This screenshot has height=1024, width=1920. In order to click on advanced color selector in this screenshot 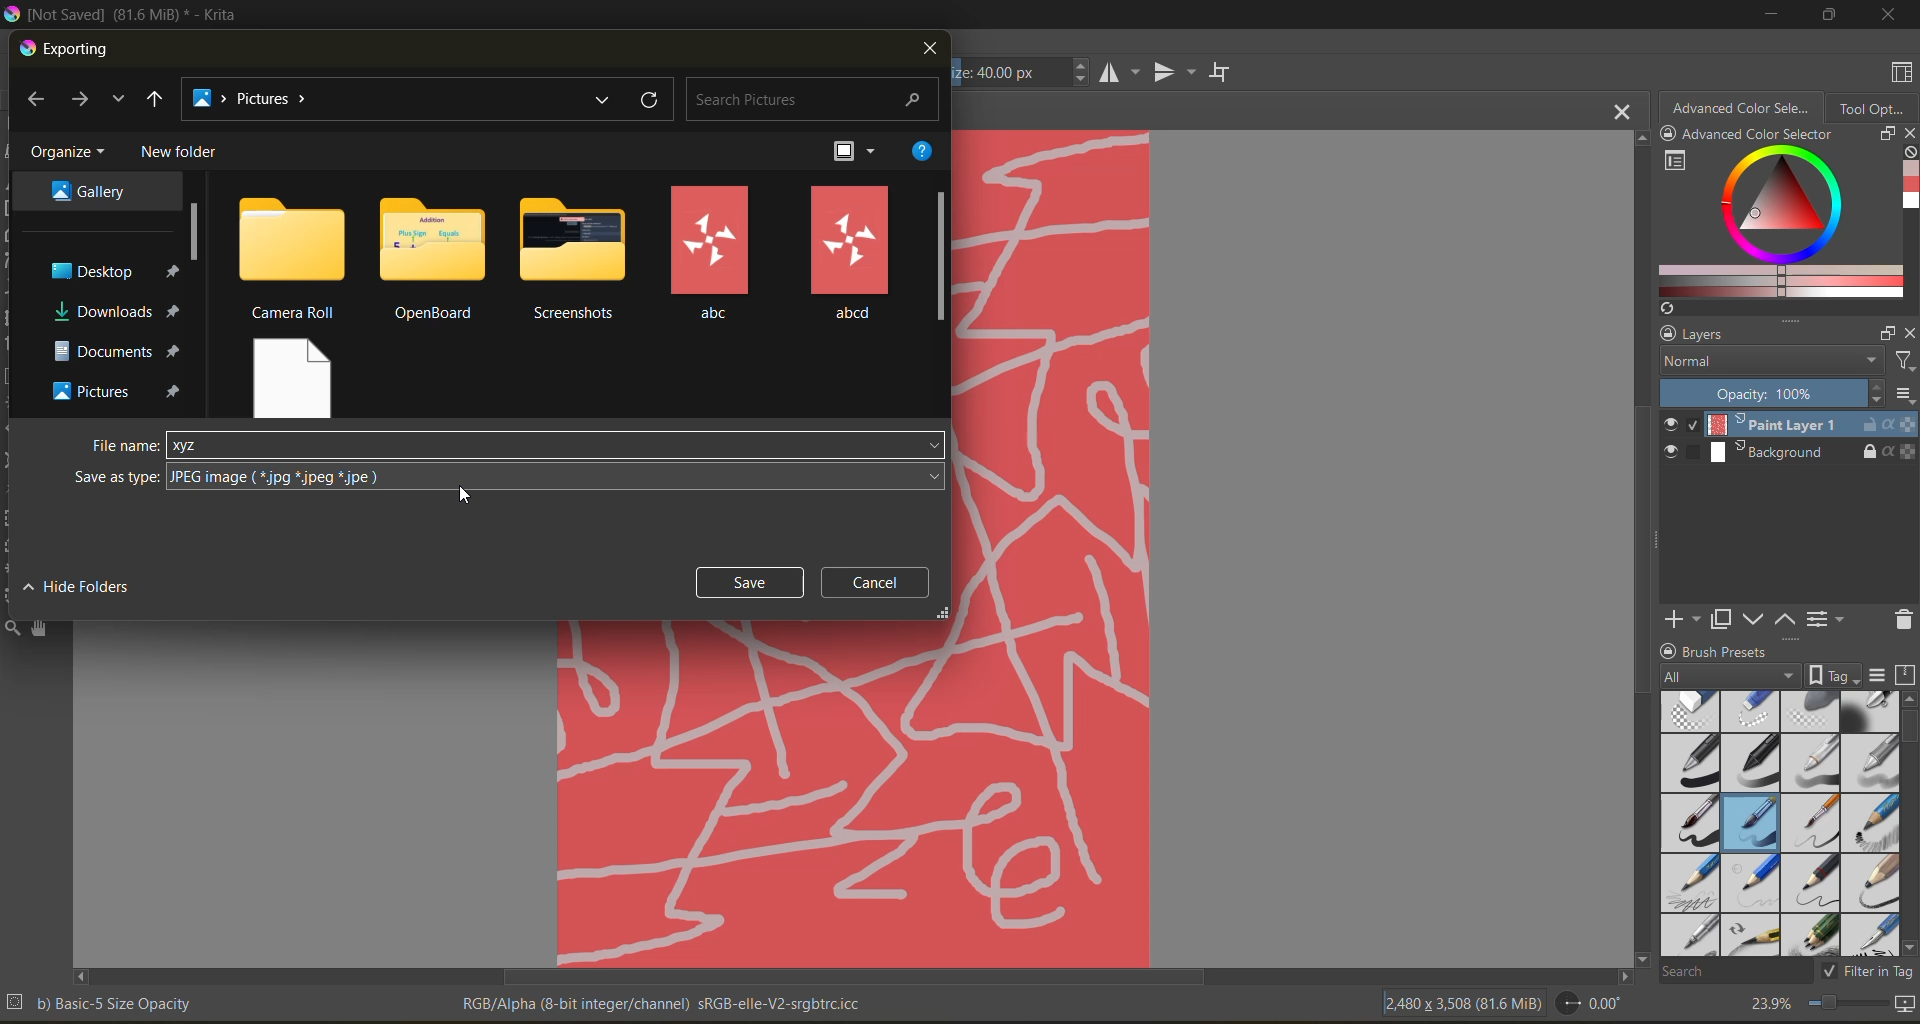, I will do `click(1741, 106)`.